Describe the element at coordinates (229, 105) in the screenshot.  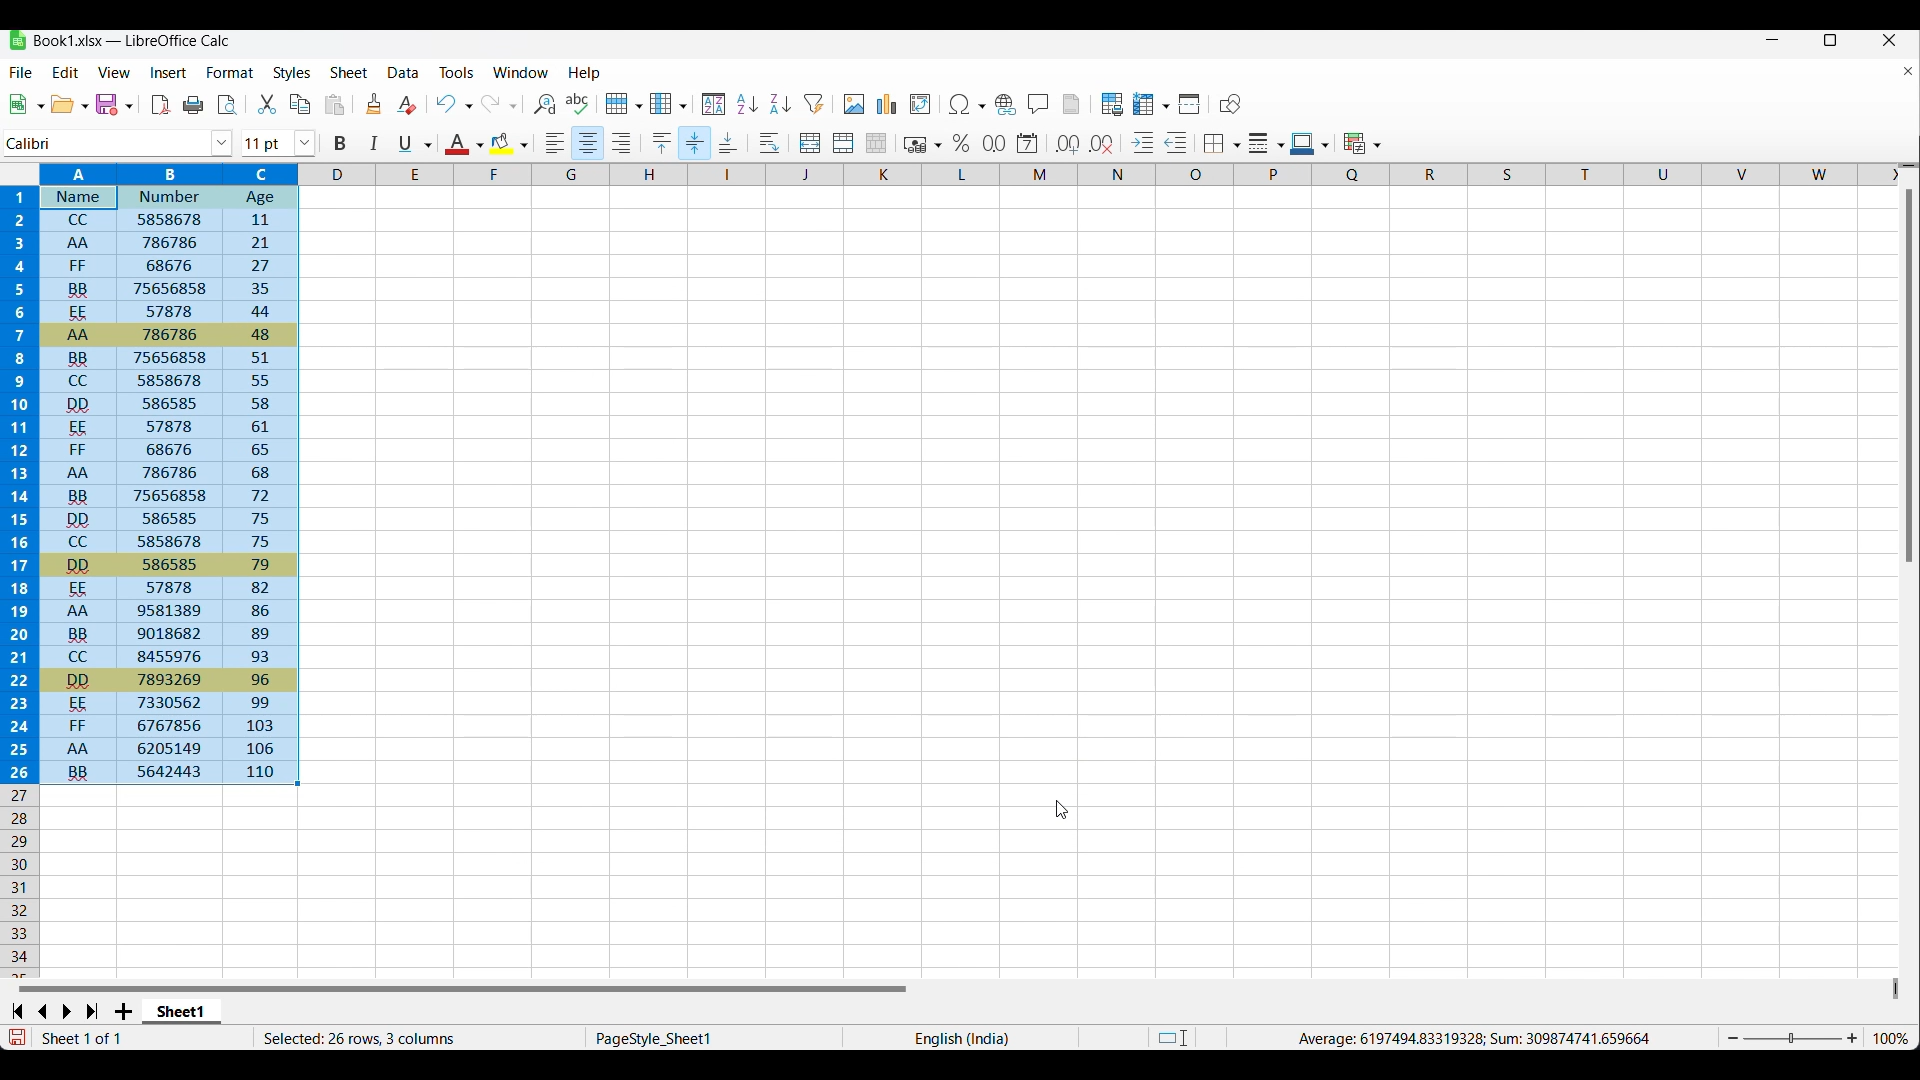
I see `Toggle print preview` at that location.